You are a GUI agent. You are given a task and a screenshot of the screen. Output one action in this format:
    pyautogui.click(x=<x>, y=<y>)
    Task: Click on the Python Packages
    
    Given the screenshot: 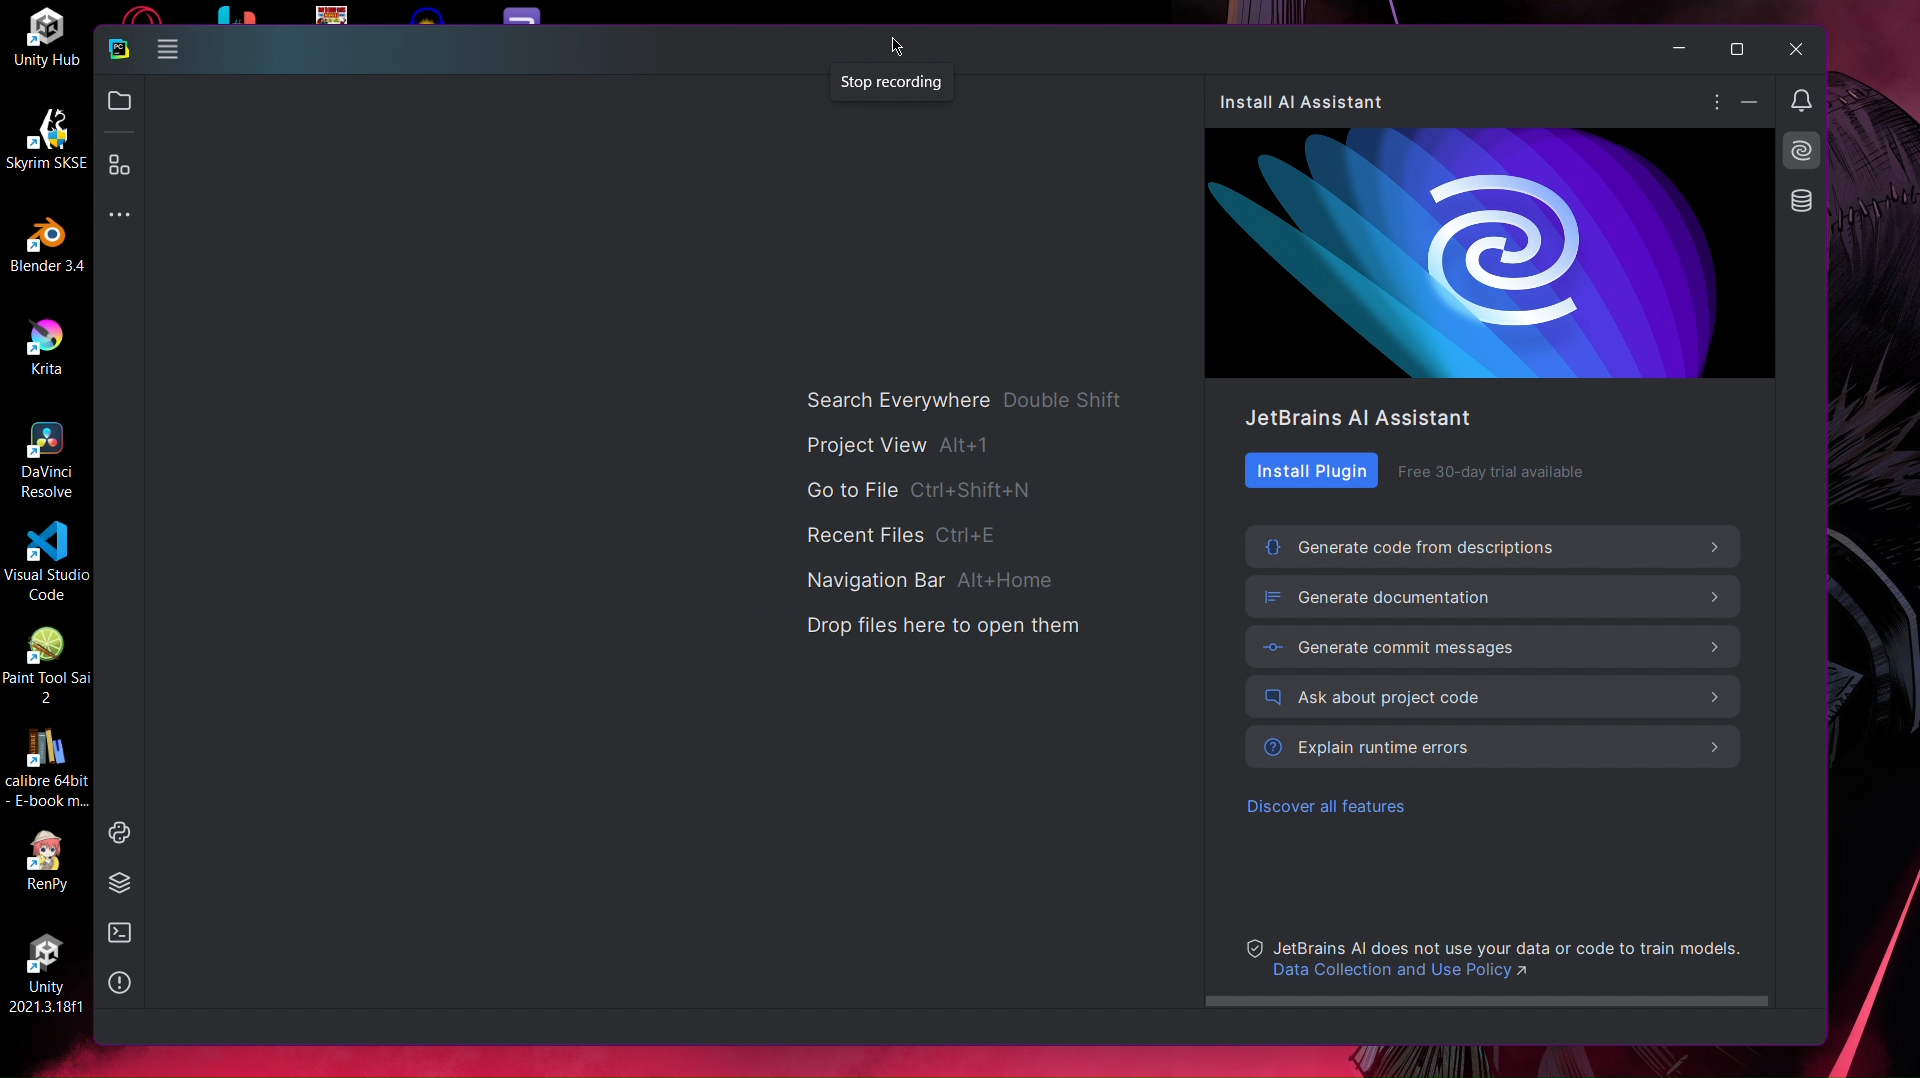 What is the action you would take?
    pyautogui.click(x=121, y=881)
    